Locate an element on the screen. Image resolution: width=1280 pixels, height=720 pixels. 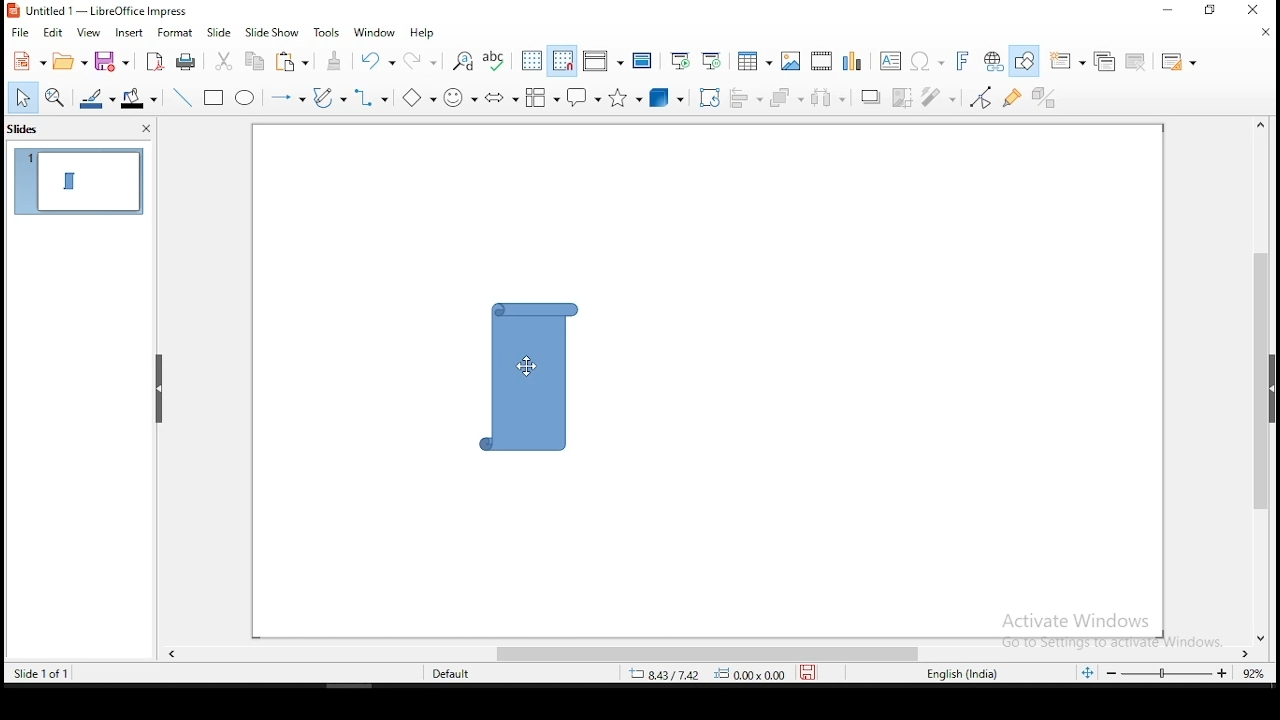
filter is located at coordinates (940, 99).